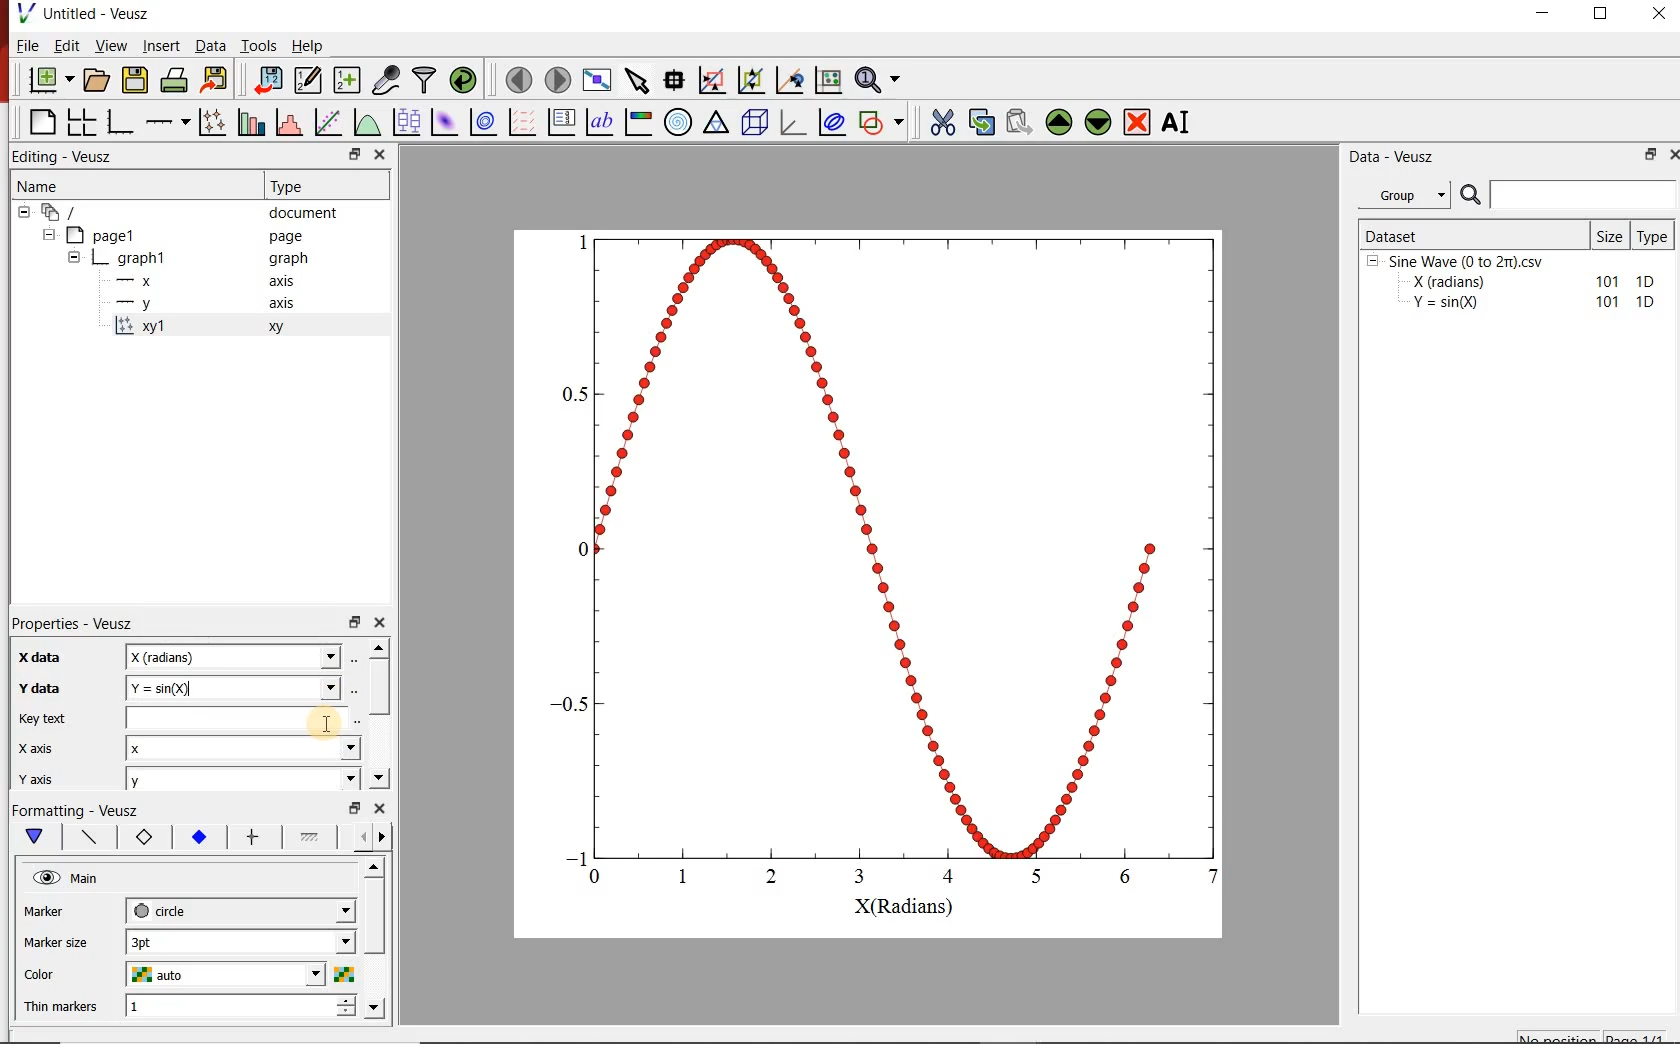 The width and height of the screenshot is (1680, 1044). What do you see at coordinates (292, 184) in the screenshot?
I see `Type` at bounding box center [292, 184].